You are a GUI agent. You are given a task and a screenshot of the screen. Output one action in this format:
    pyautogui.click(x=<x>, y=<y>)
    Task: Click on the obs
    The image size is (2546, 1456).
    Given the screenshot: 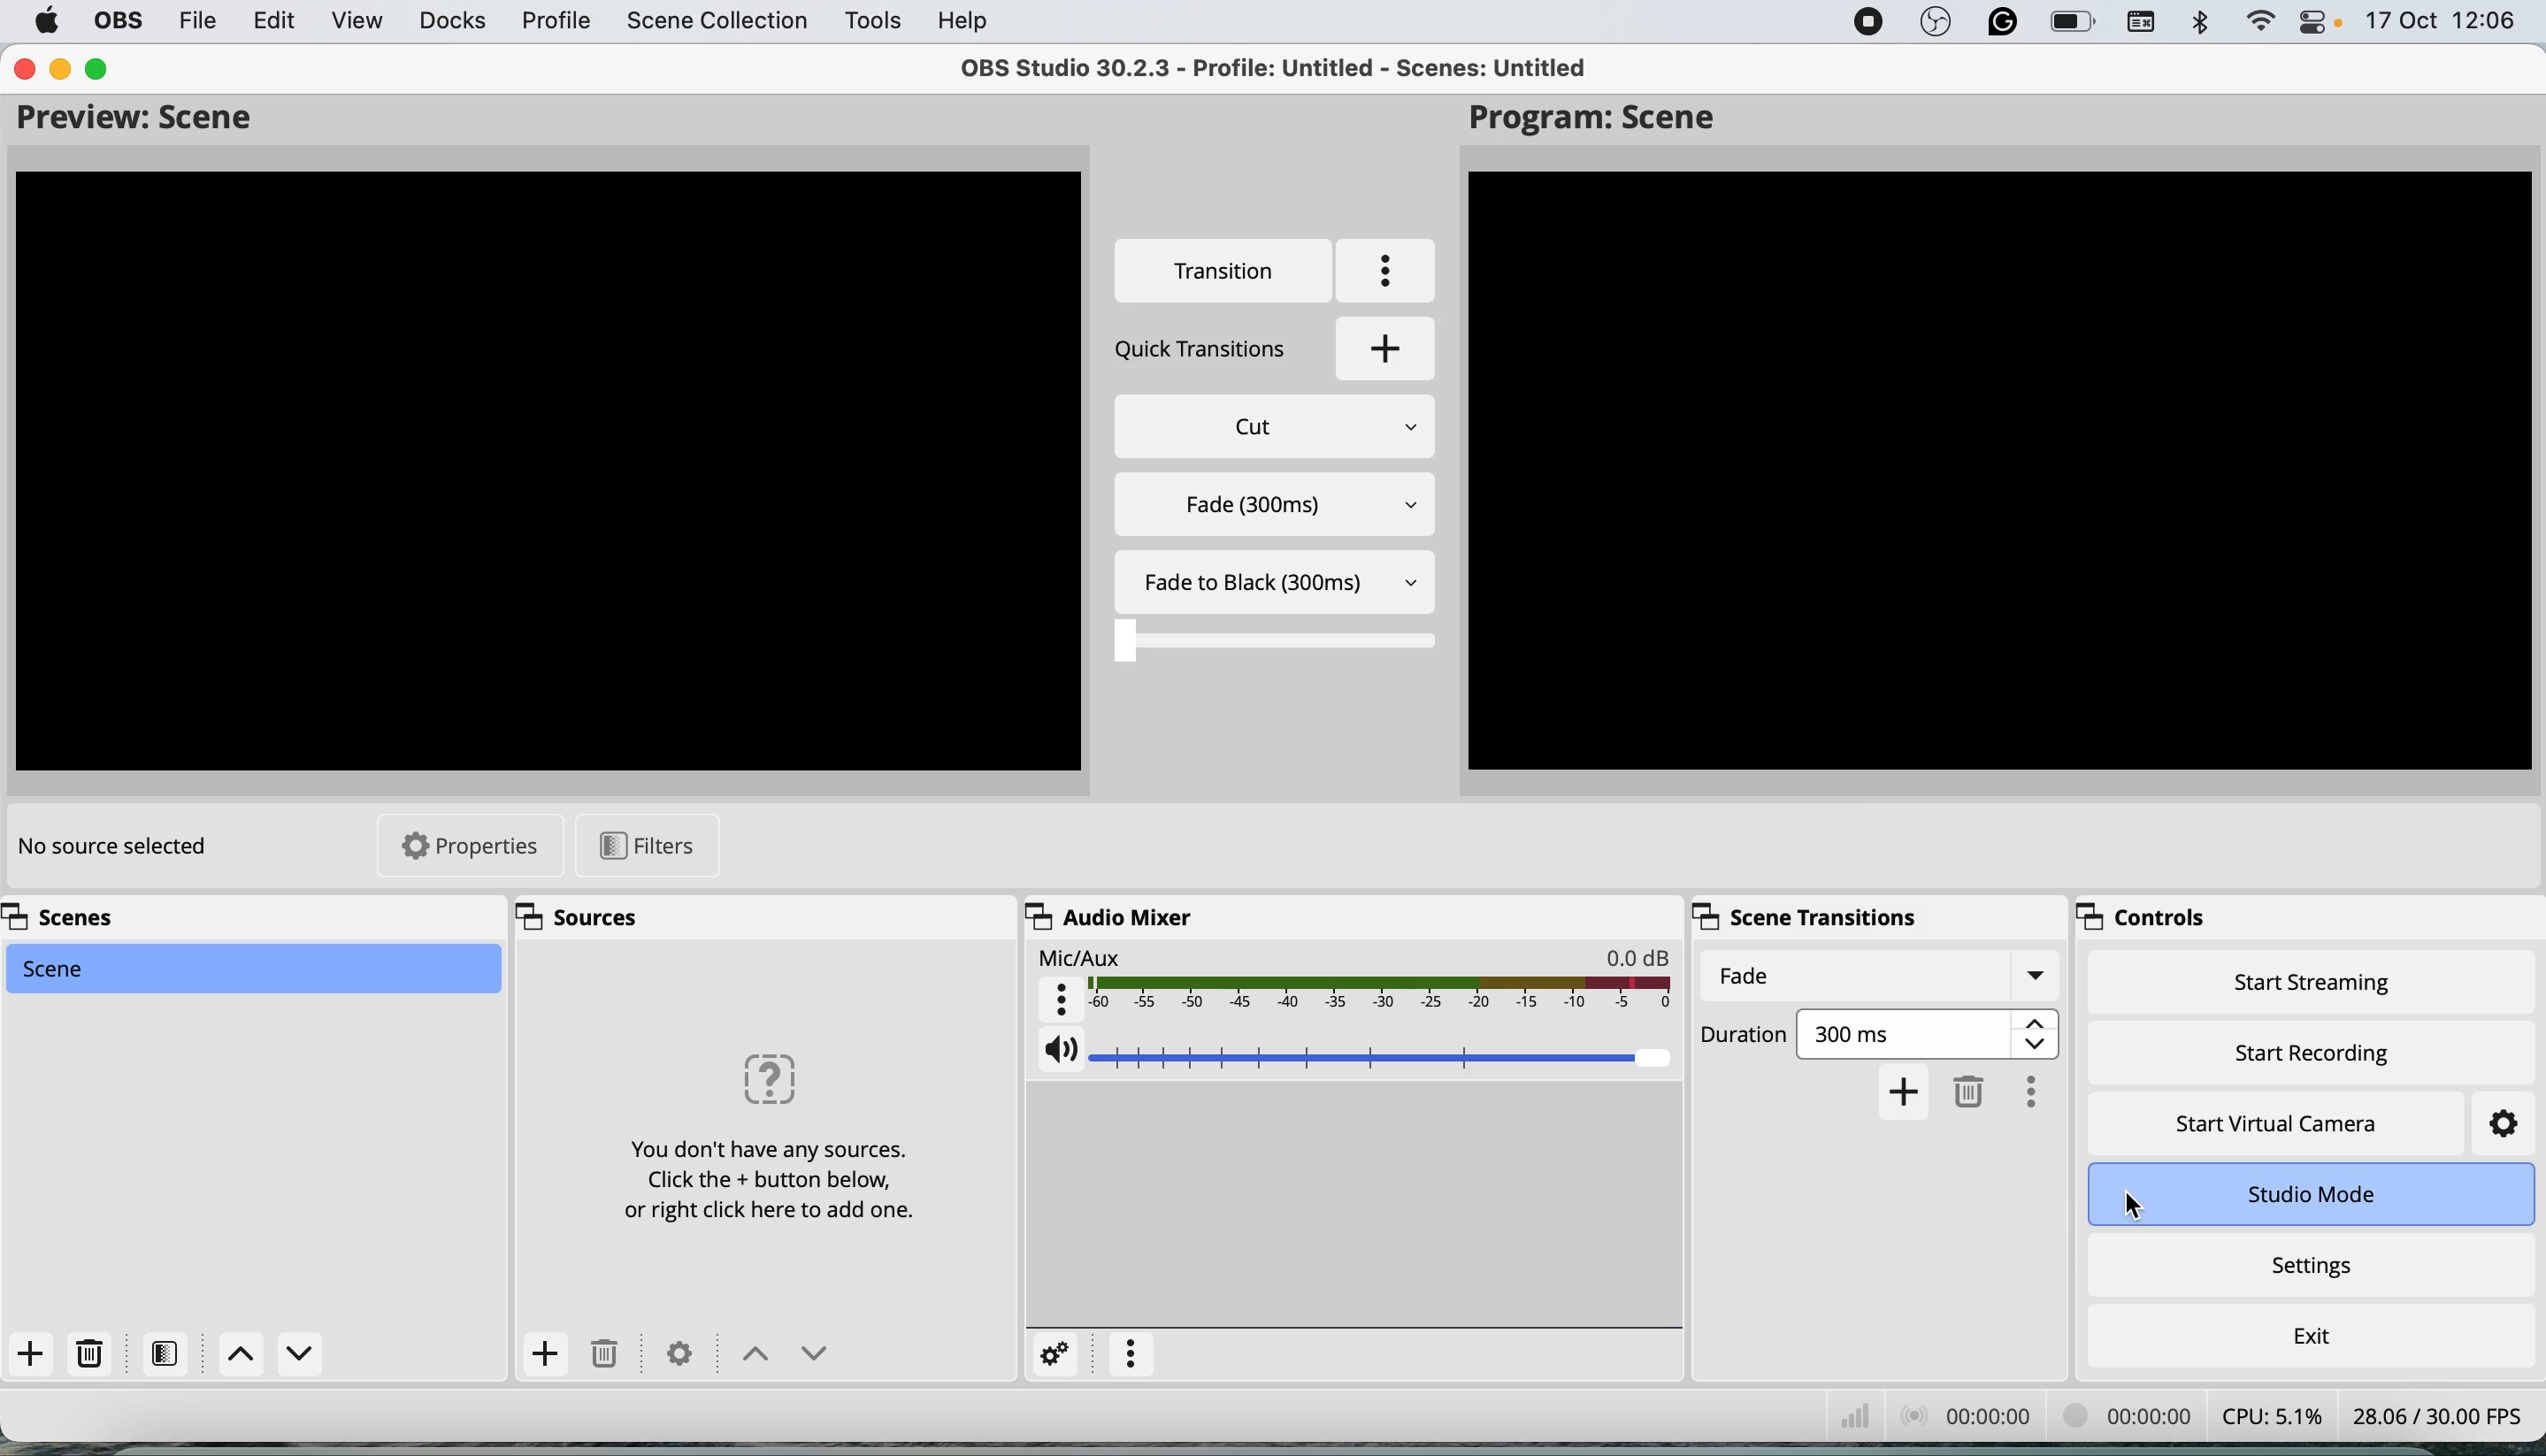 What is the action you would take?
    pyautogui.click(x=1934, y=20)
    